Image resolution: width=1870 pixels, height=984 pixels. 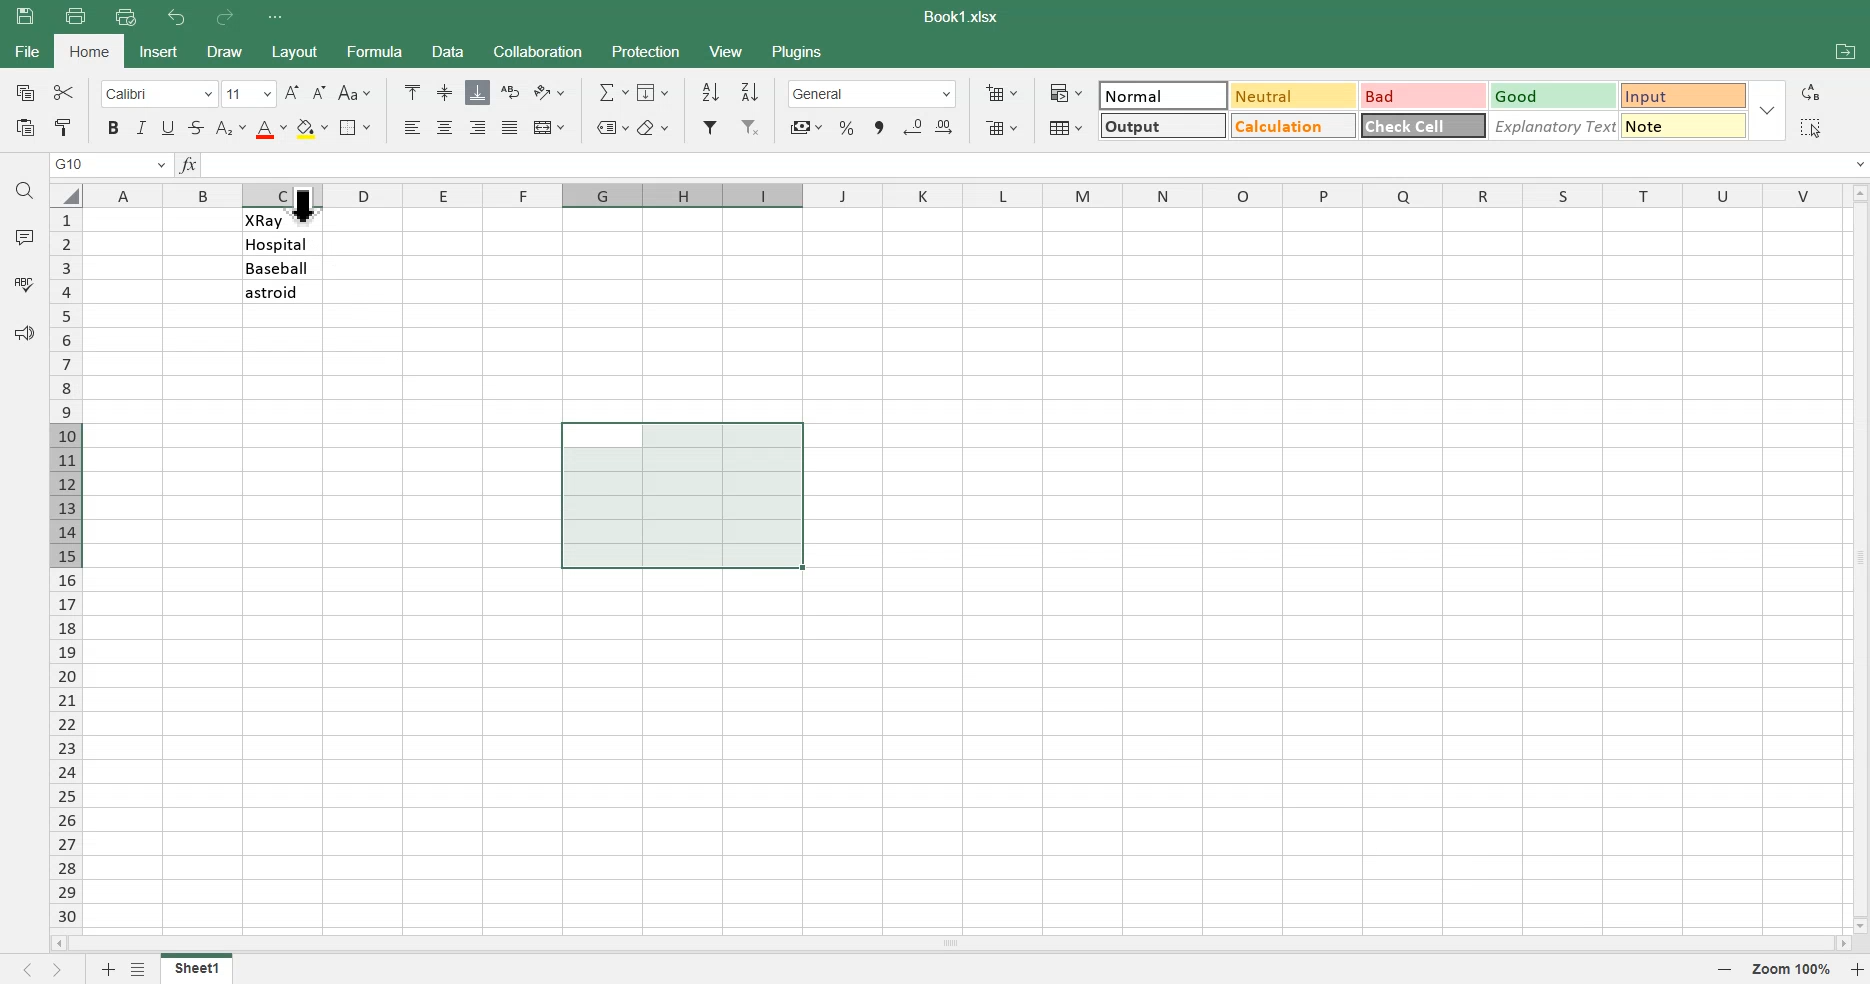 I want to click on Paste, so click(x=28, y=16).